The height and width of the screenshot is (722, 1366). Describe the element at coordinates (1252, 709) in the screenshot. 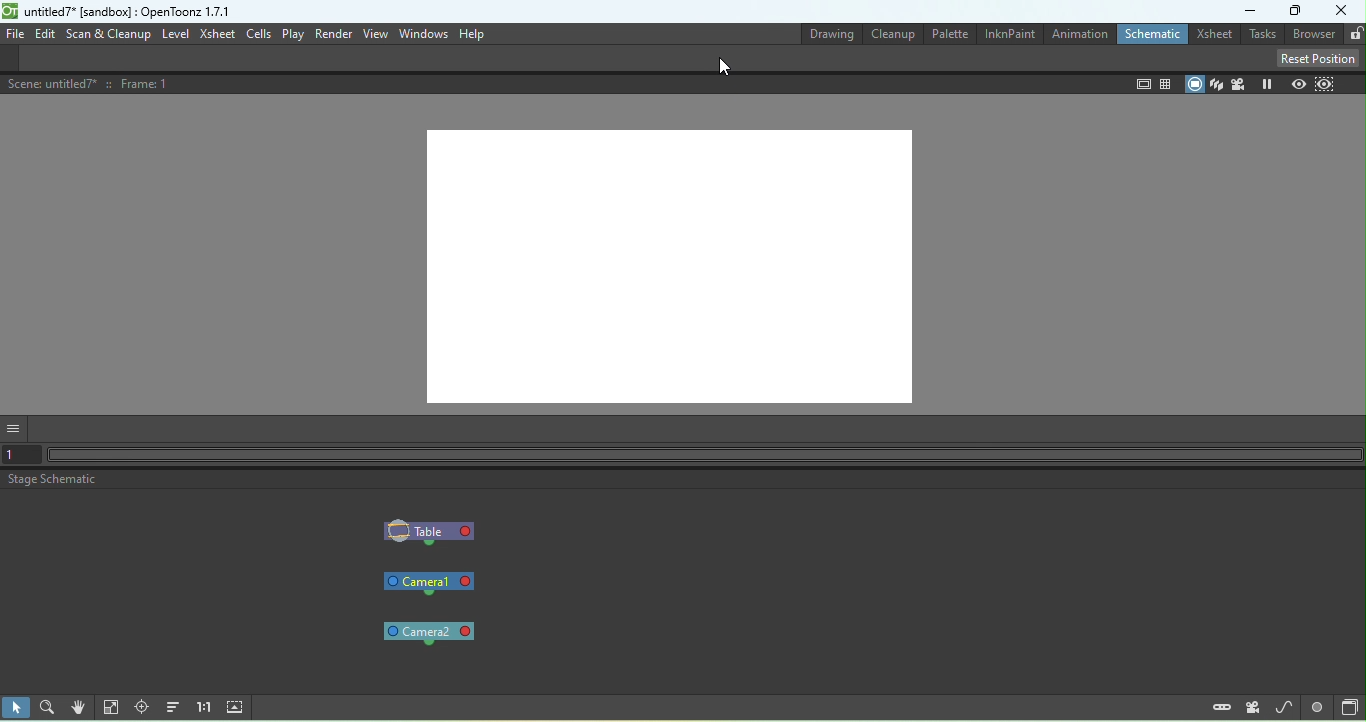

I see `New camera` at that location.